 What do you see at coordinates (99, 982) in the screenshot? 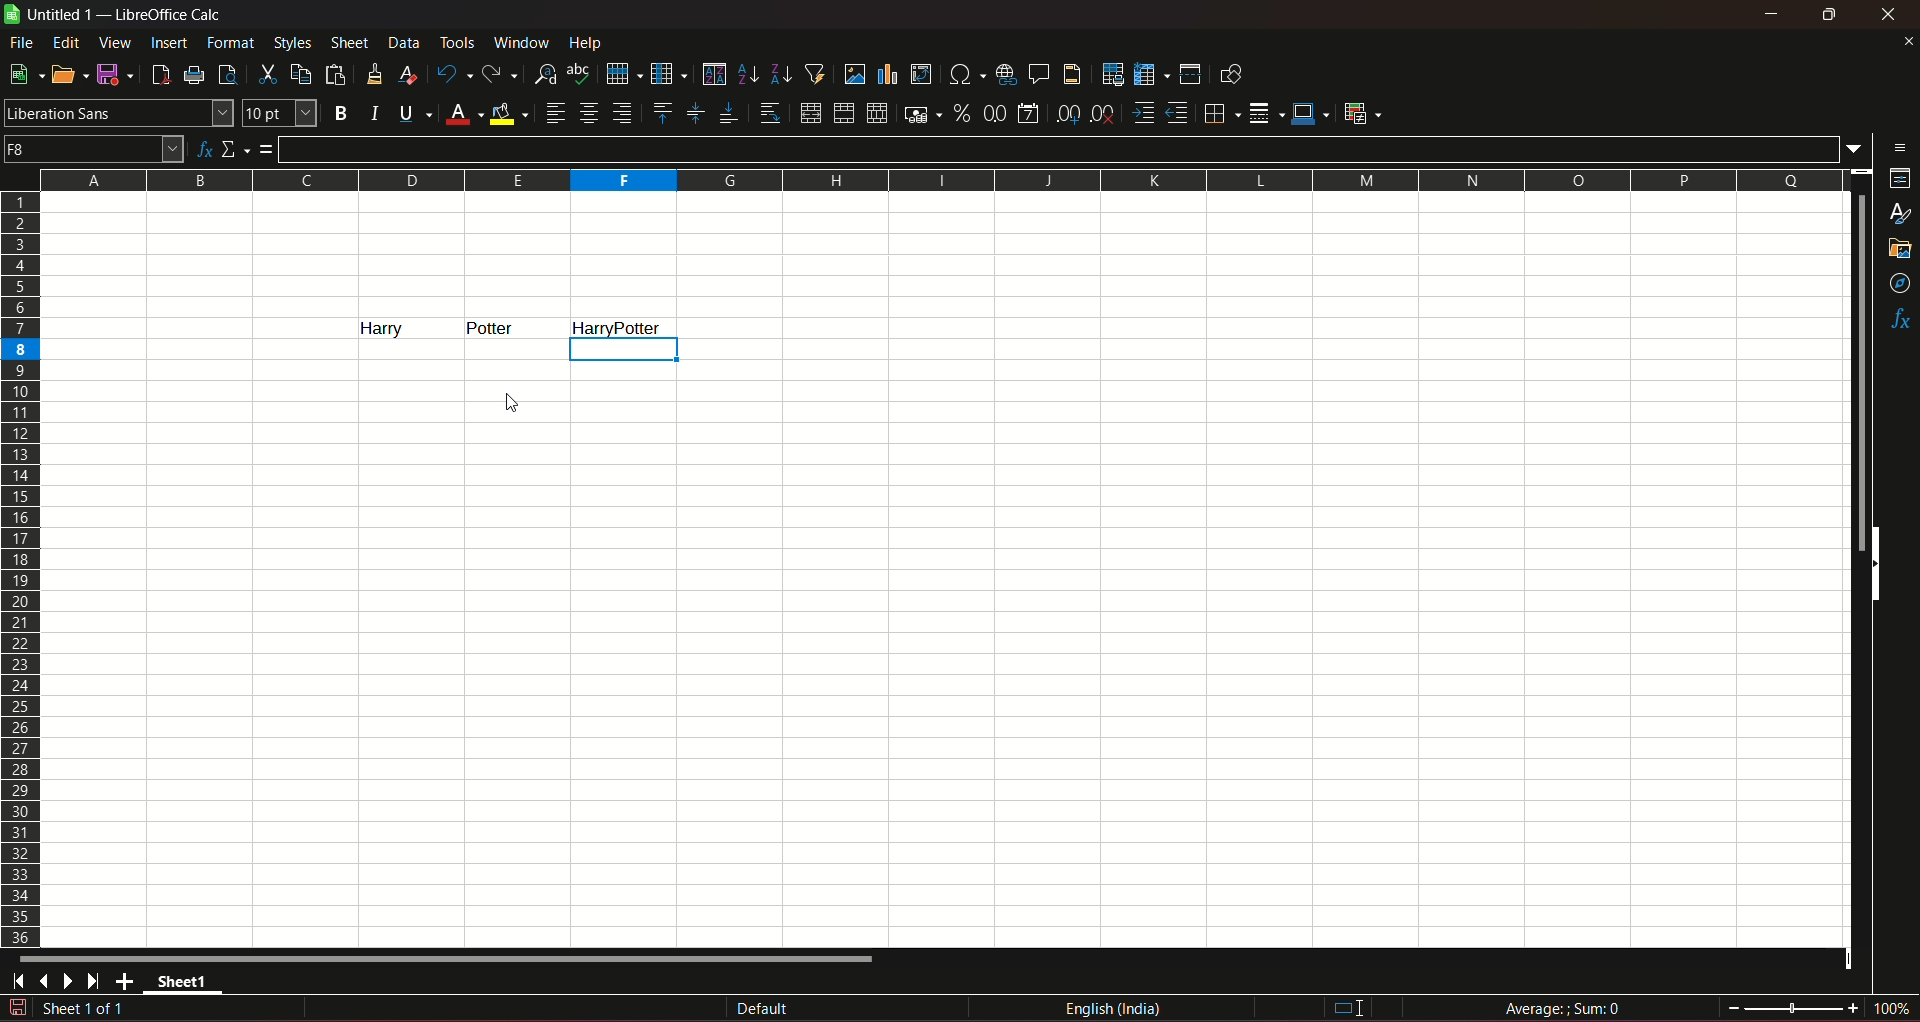
I see `scroll to last` at bounding box center [99, 982].